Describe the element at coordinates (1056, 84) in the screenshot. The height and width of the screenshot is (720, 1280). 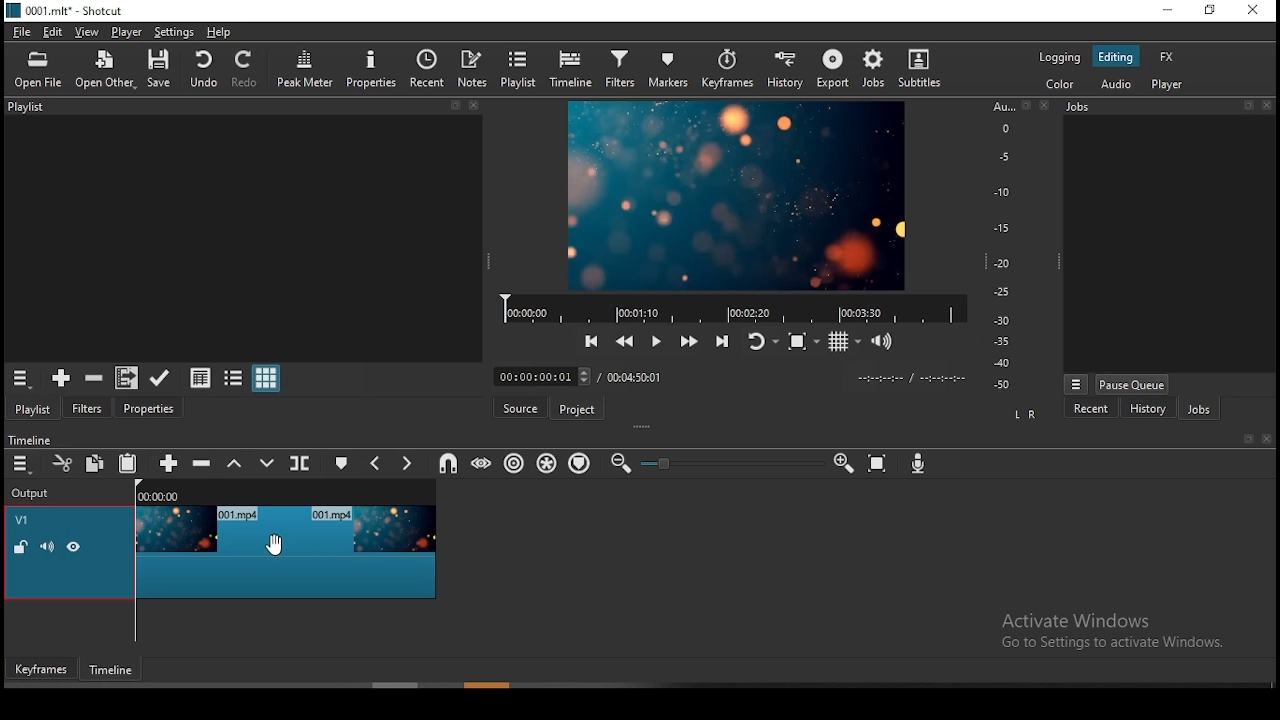
I see `color` at that location.